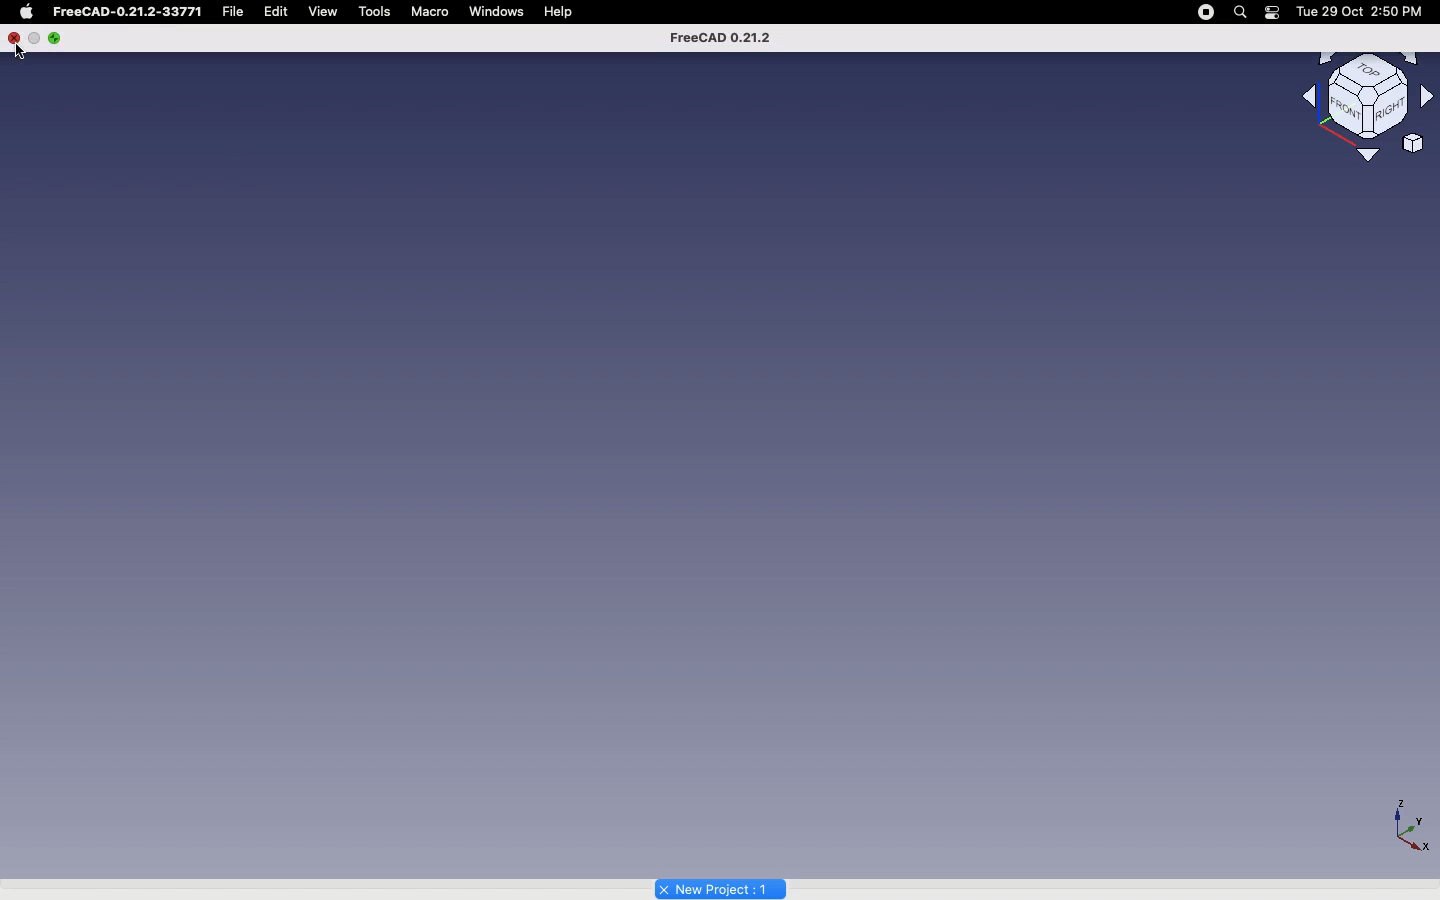 The height and width of the screenshot is (900, 1440). I want to click on cursor, so click(18, 53).